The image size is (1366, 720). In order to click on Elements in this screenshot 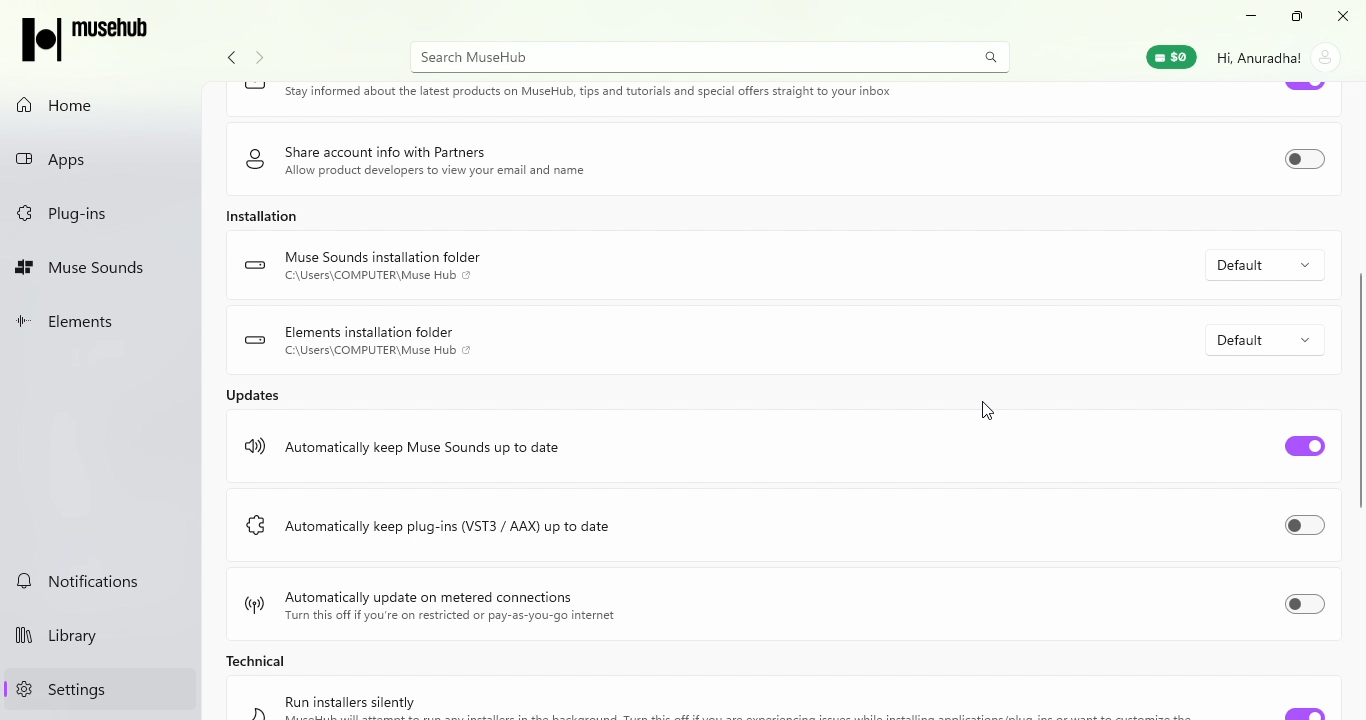, I will do `click(100, 324)`.